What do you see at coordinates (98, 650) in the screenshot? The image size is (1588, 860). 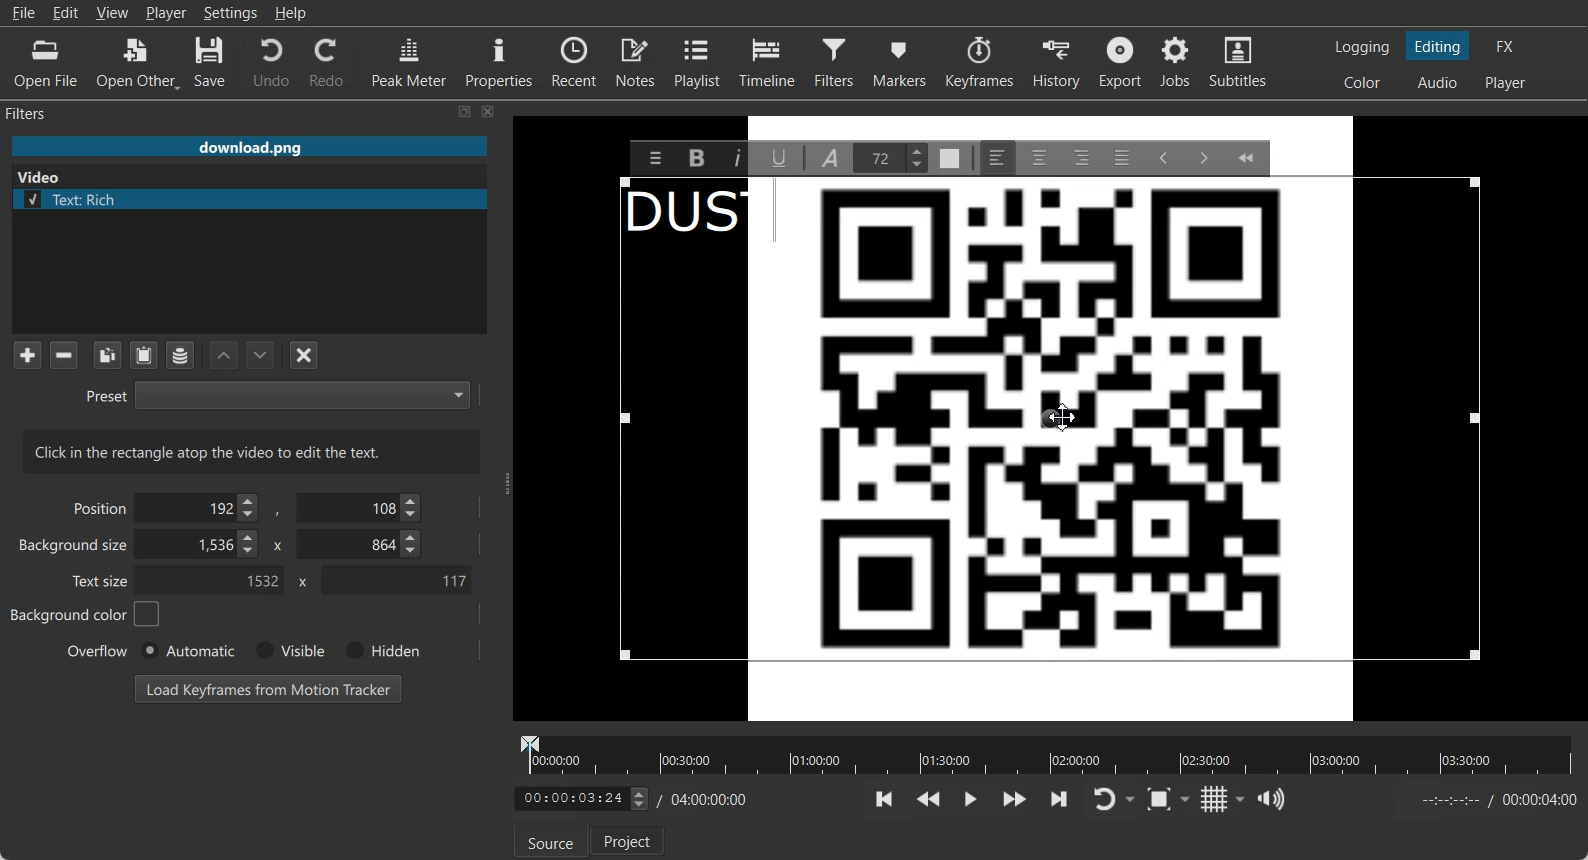 I see `Overflow` at bounding box center [98, 650].